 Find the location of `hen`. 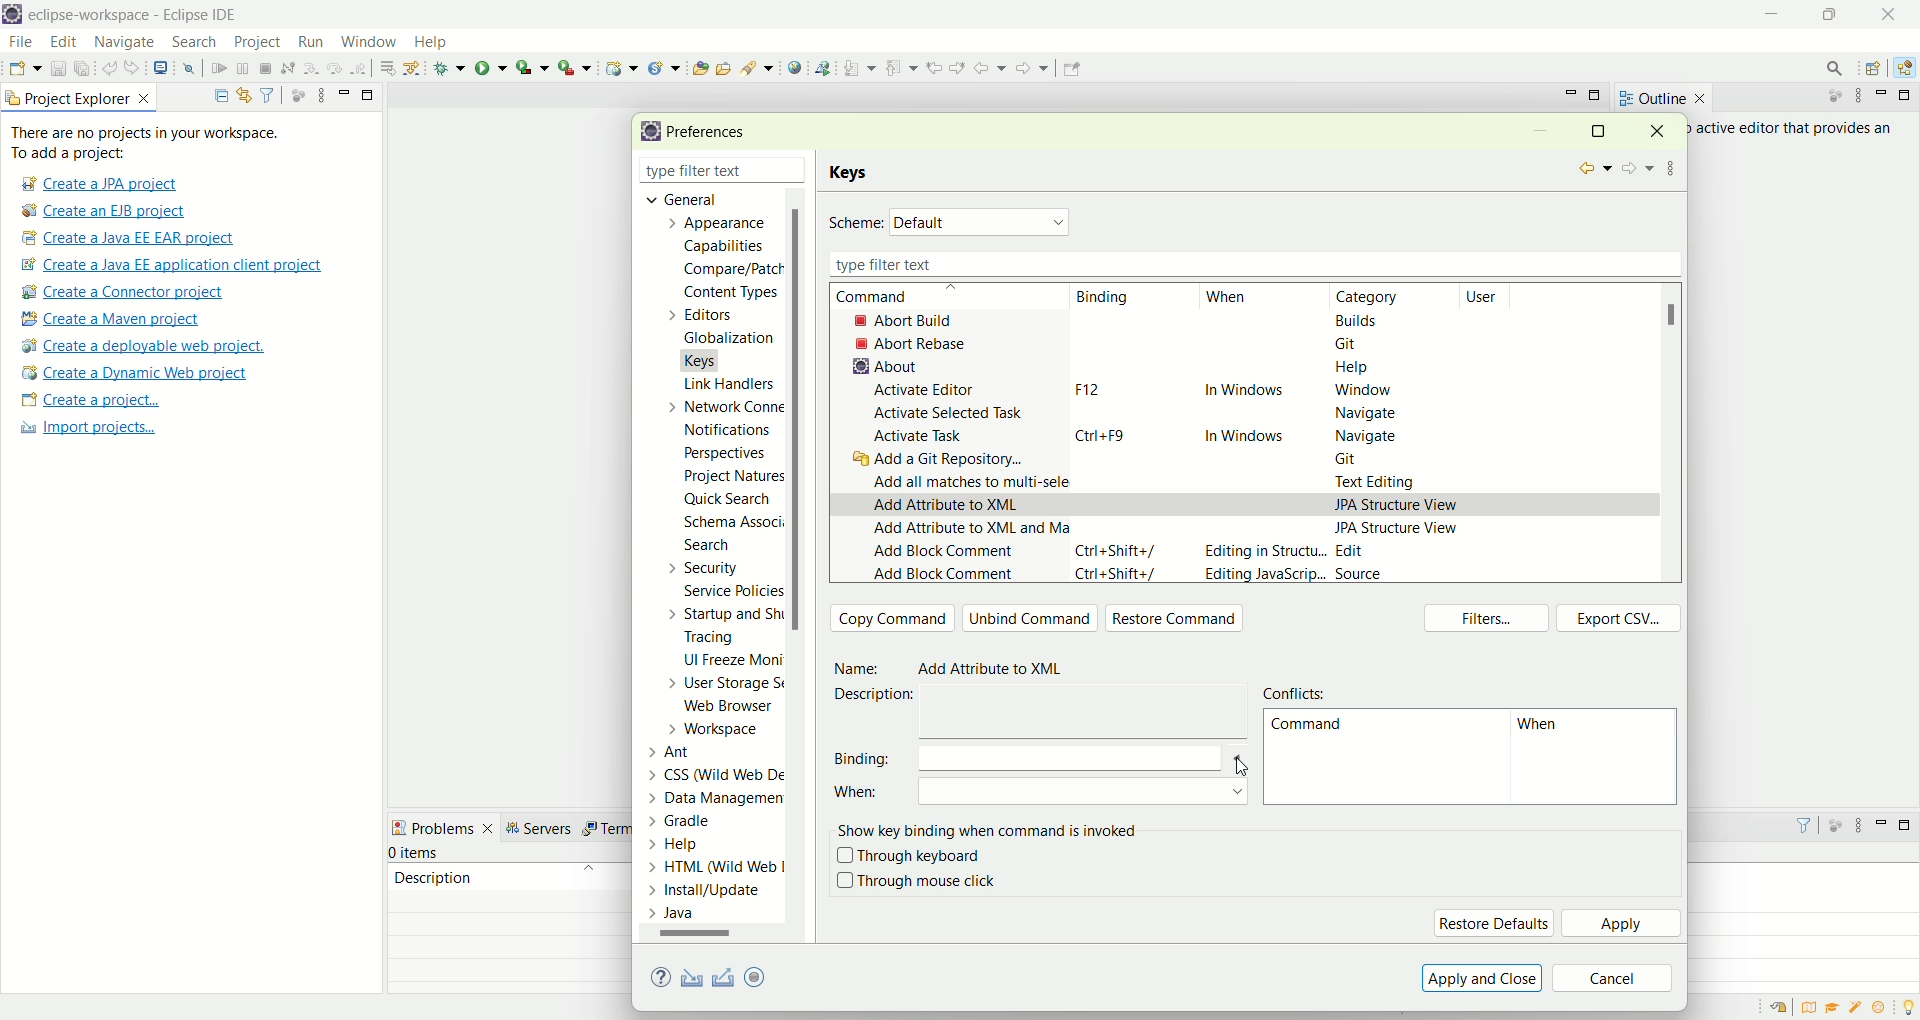

hen is located at coordinates (1544, 728).